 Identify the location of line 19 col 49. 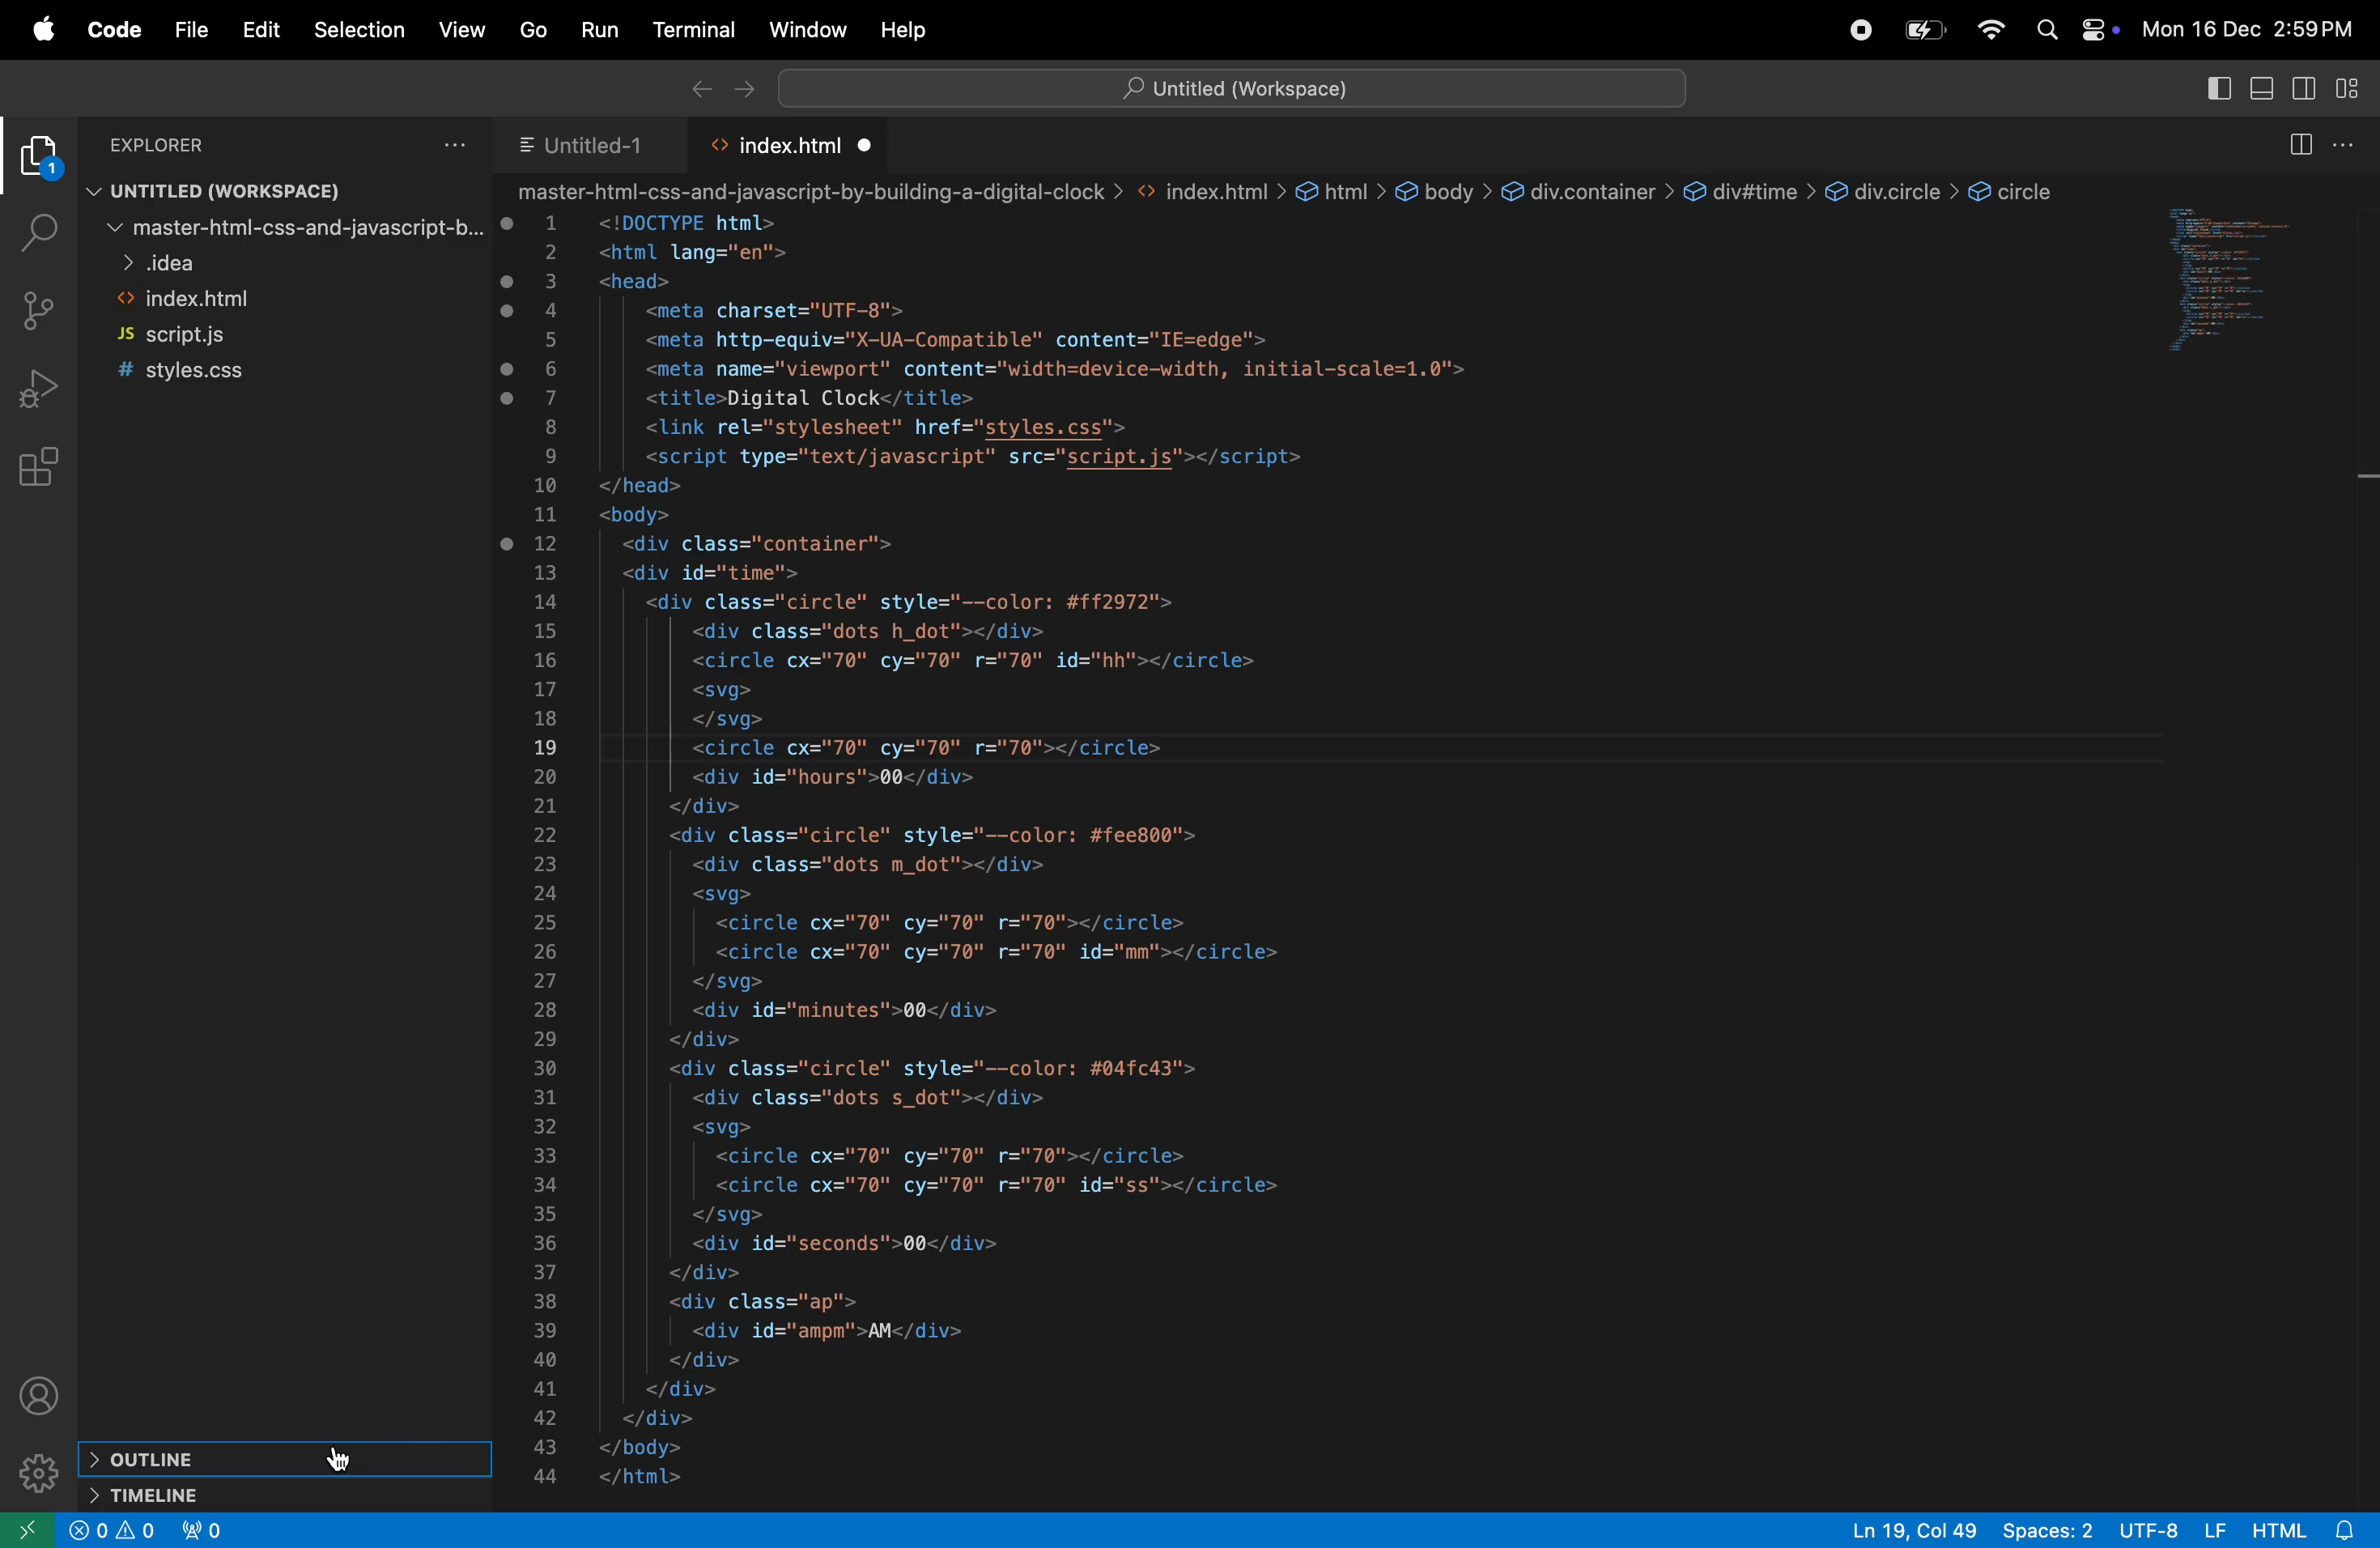
(1918, 1530).